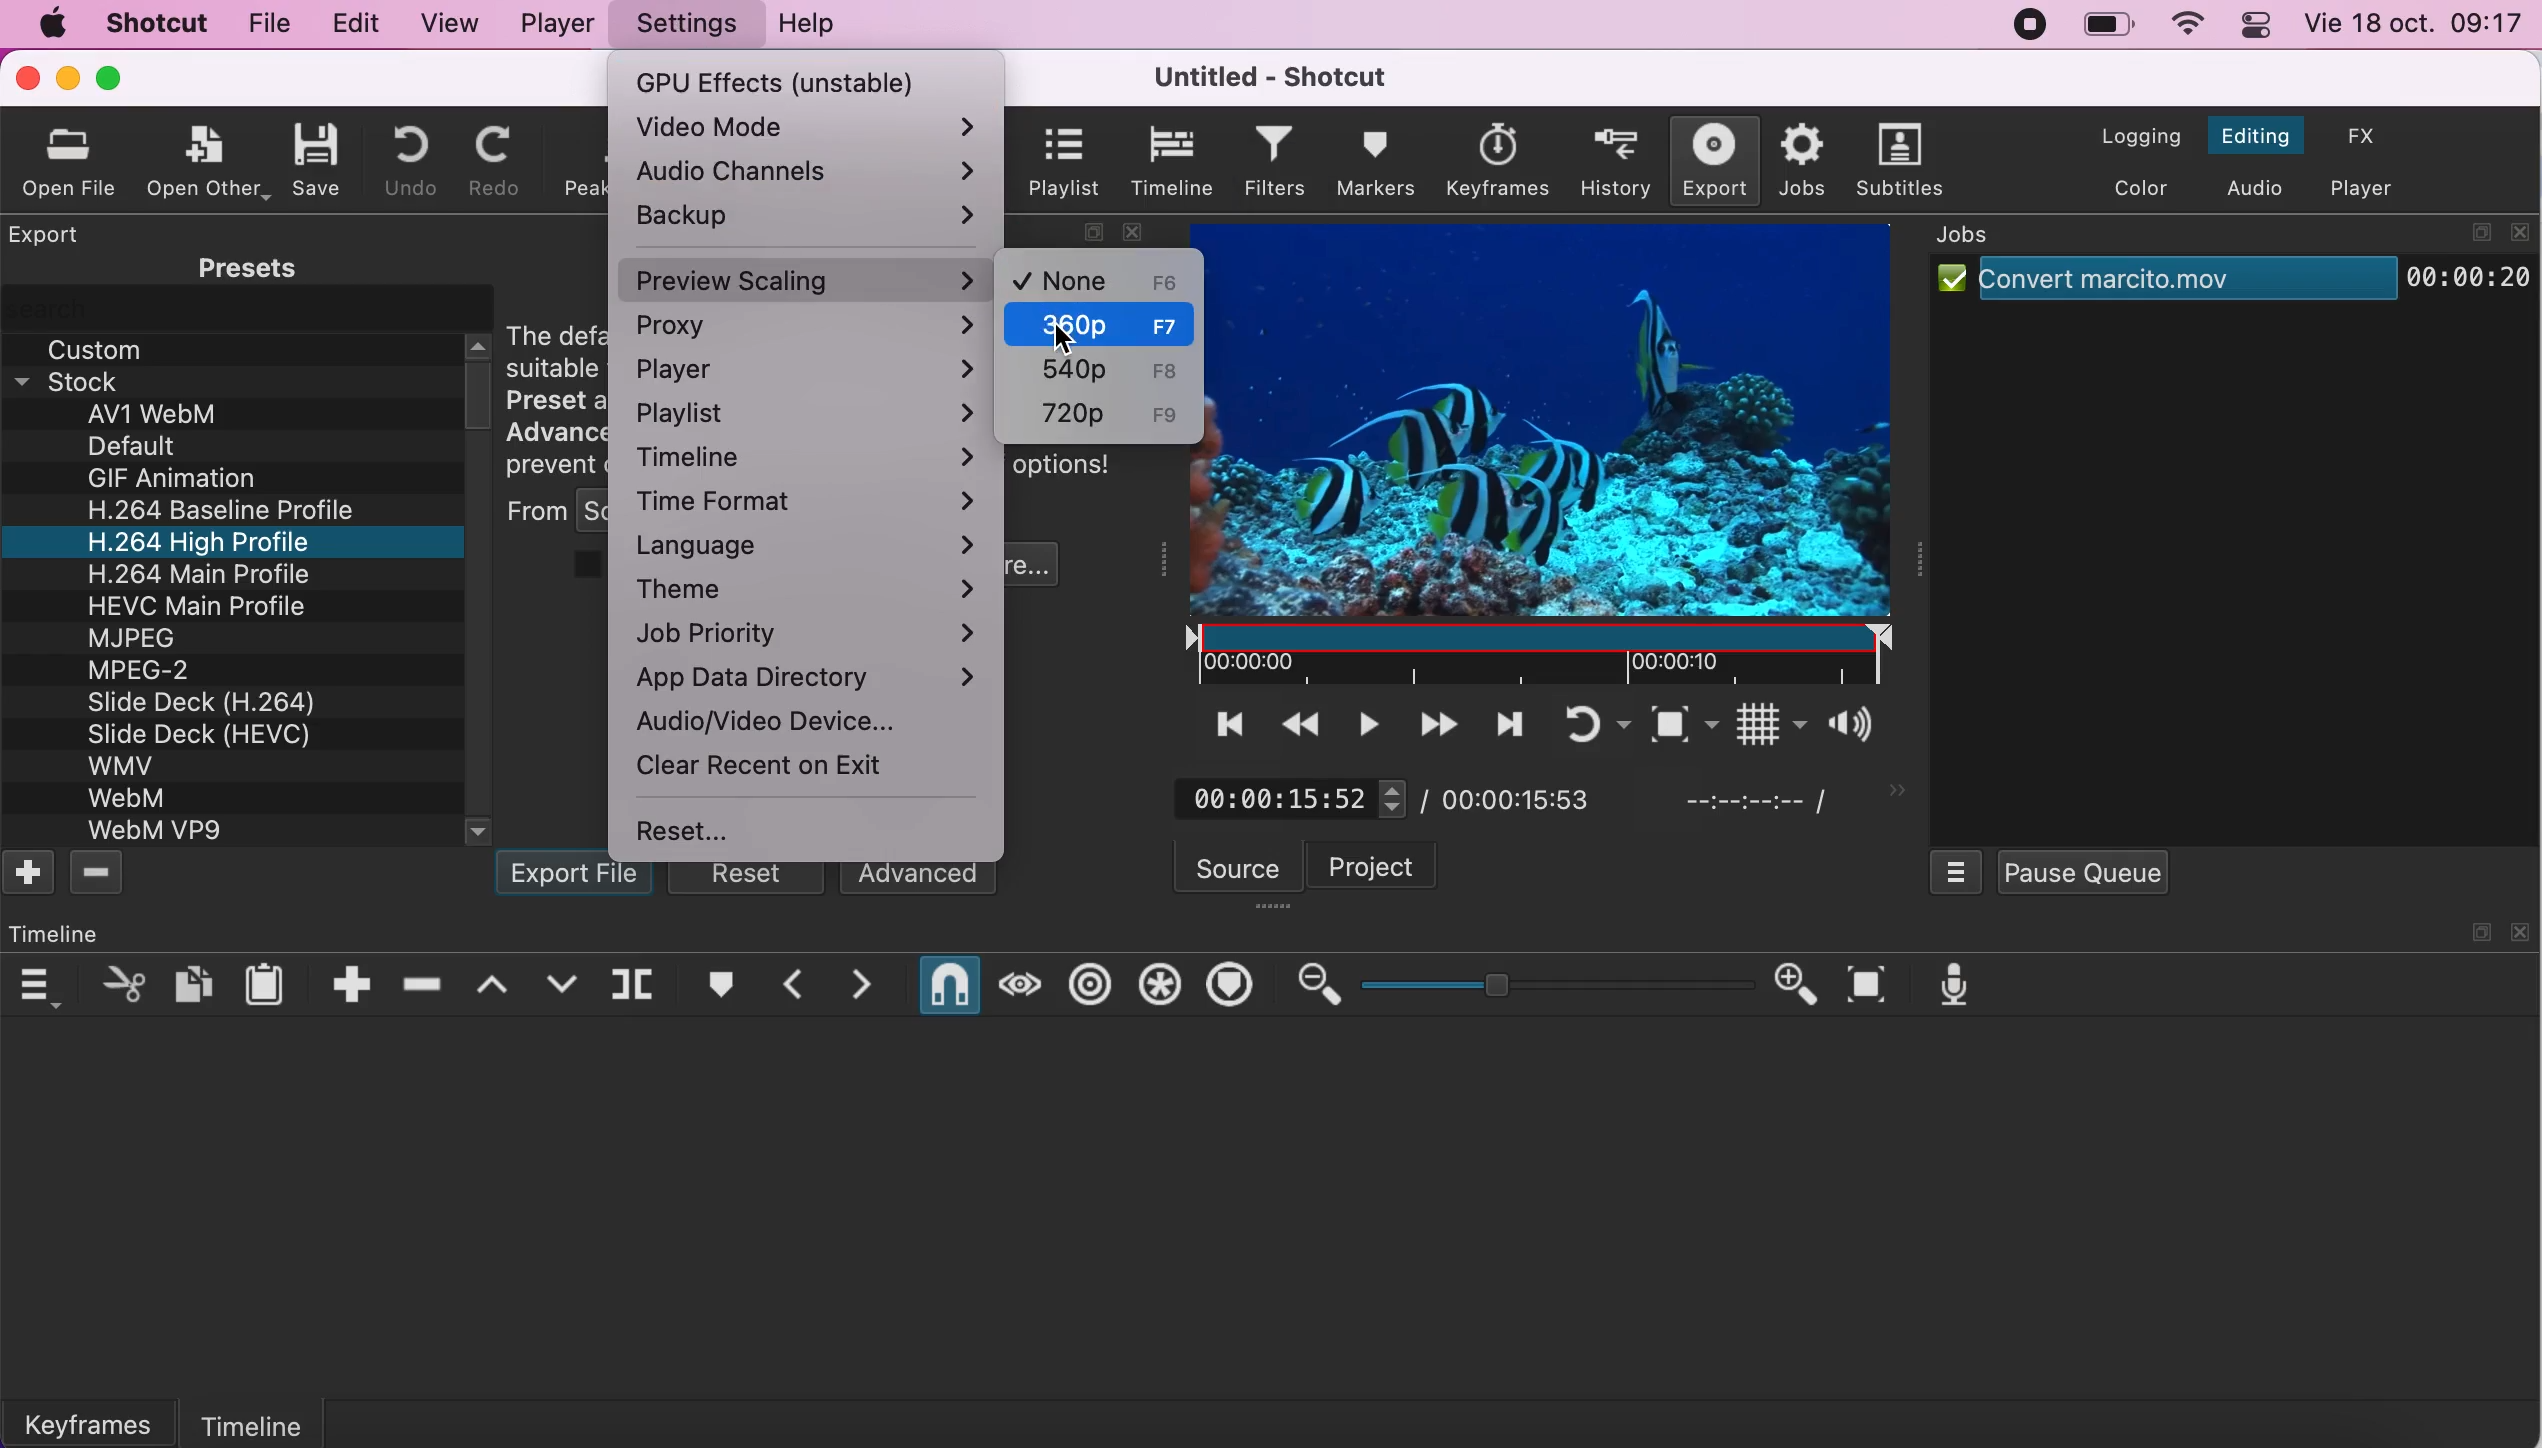 The image size is (2542, 1448). I want to click on lift, so click(494, 985).